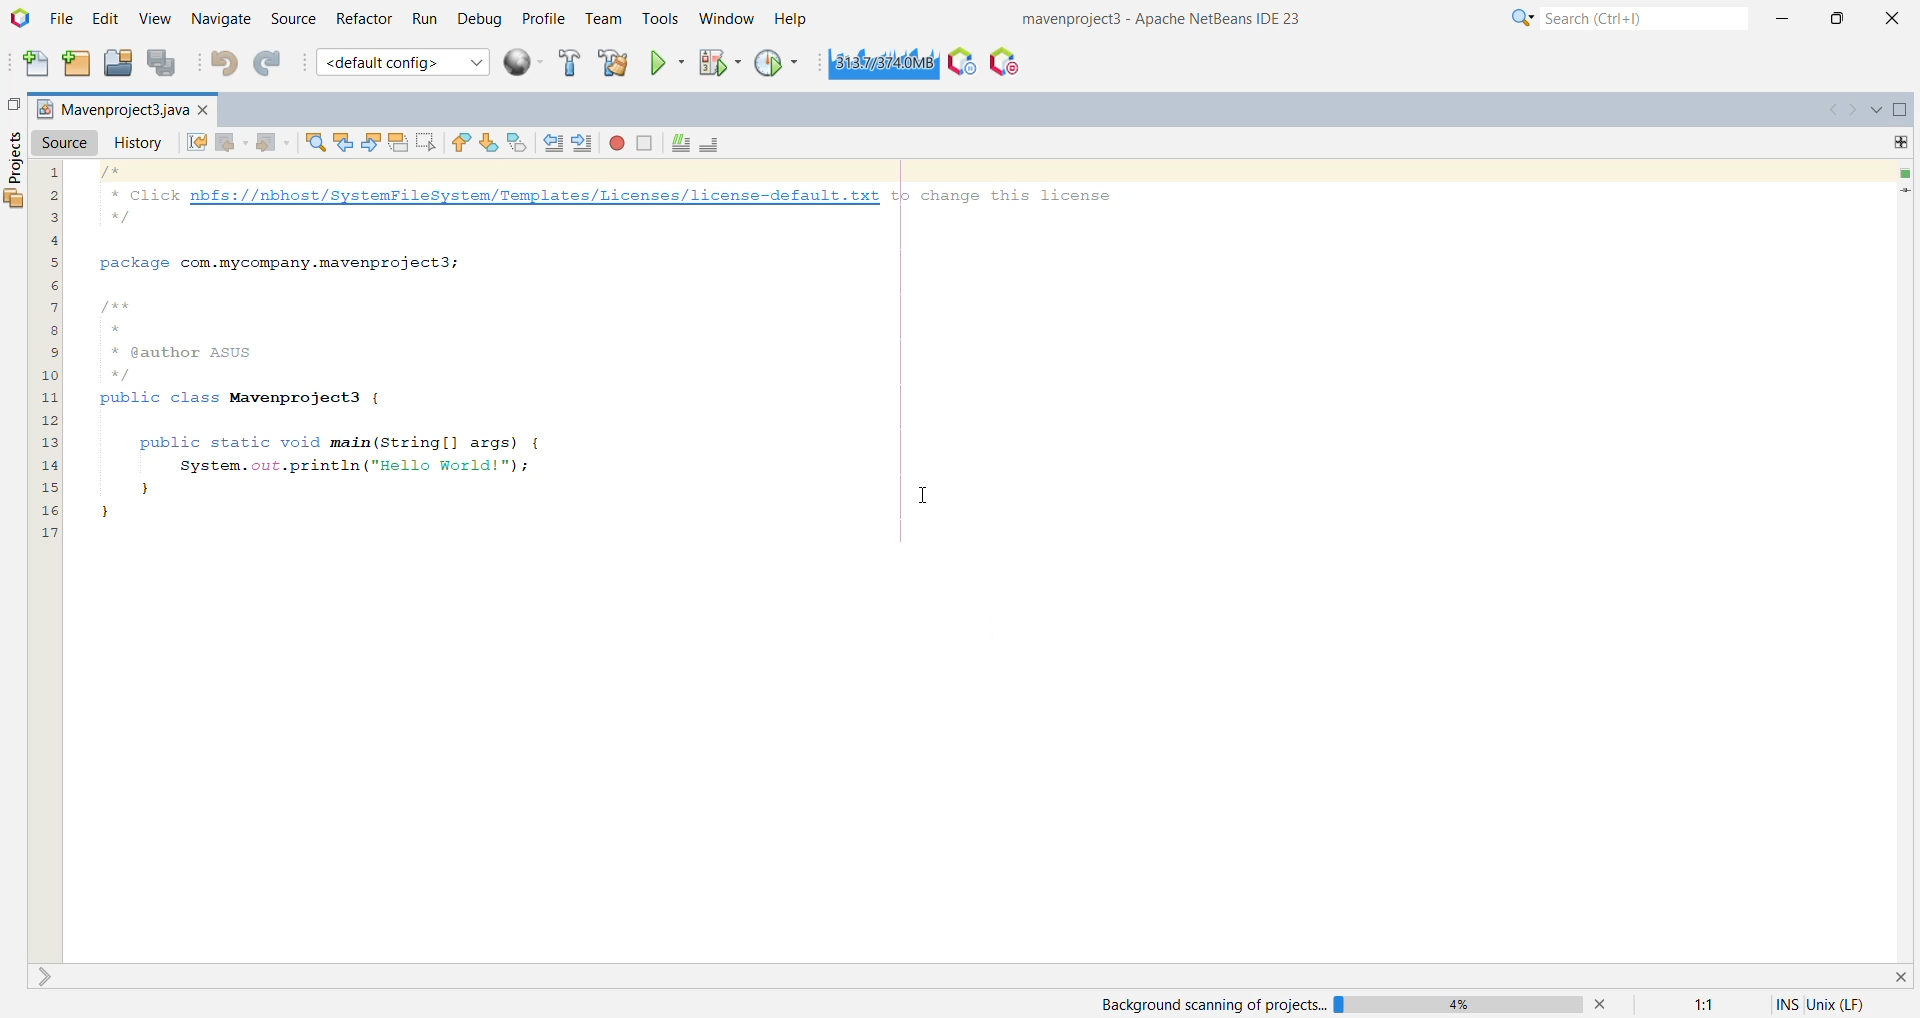  Describe the element at coordinates (138, 144) in the screenshot. I see `History` at that location.